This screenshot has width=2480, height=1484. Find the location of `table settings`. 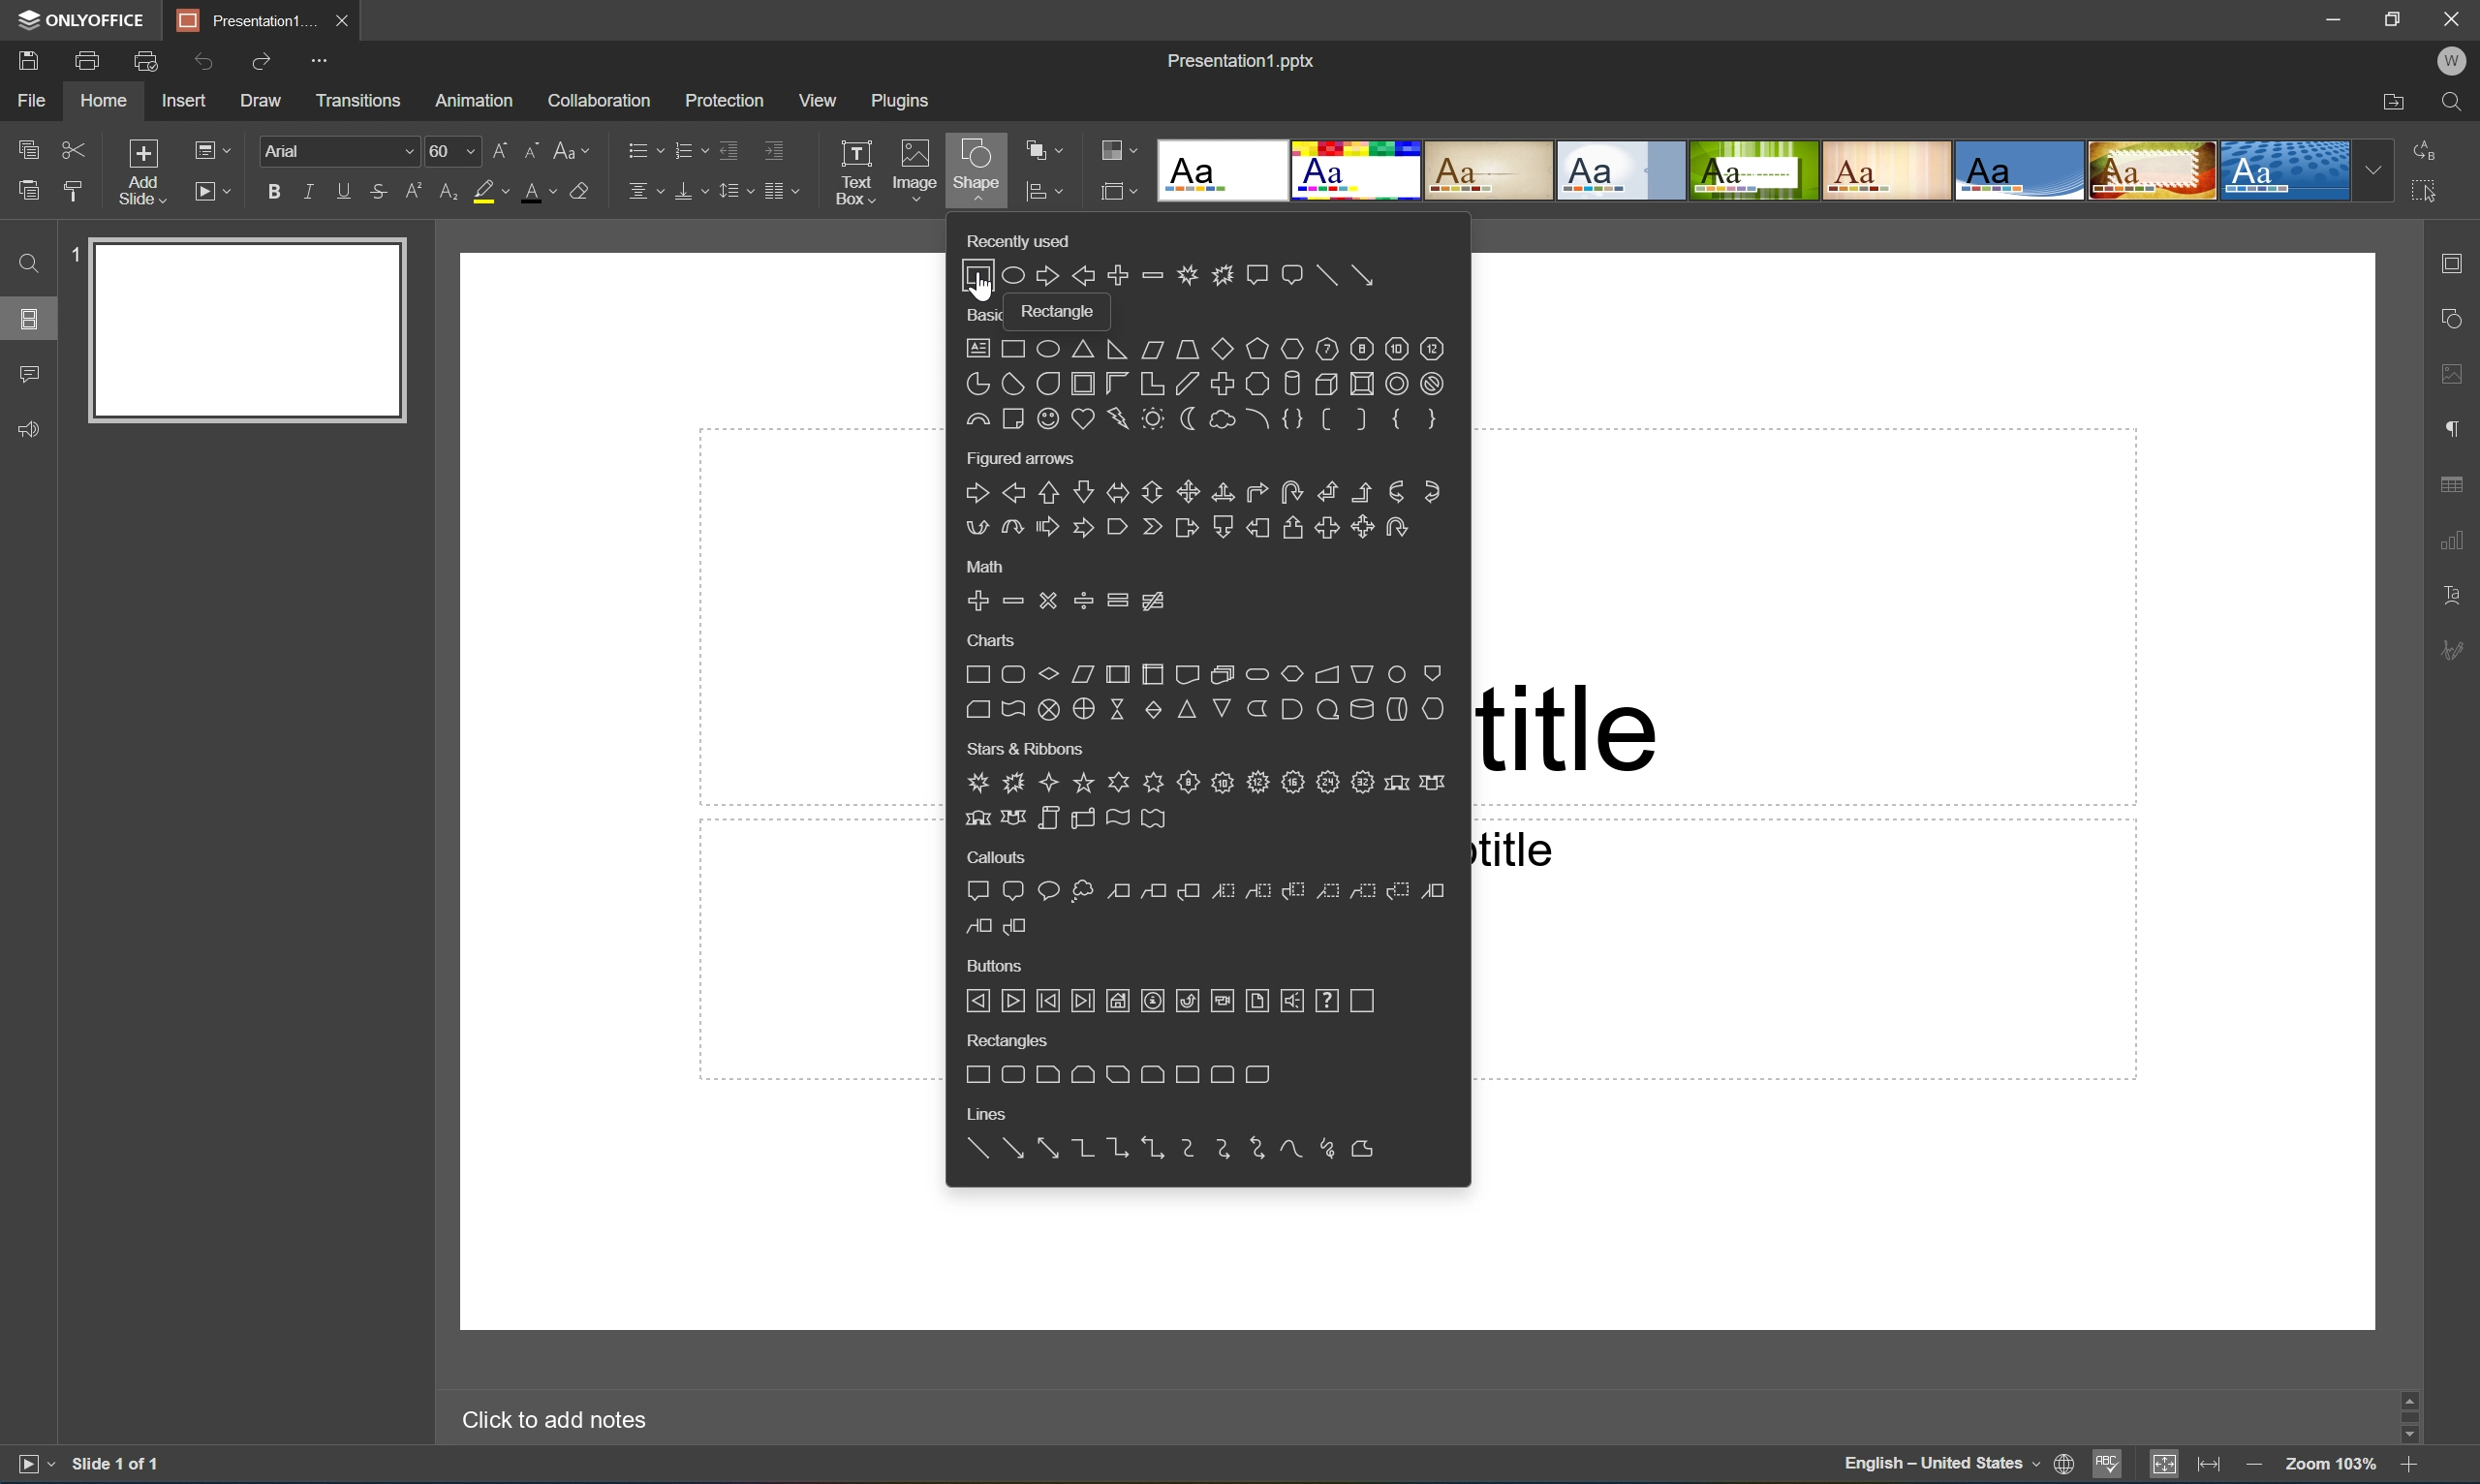

table settings is located at coordinates (2454, 481).